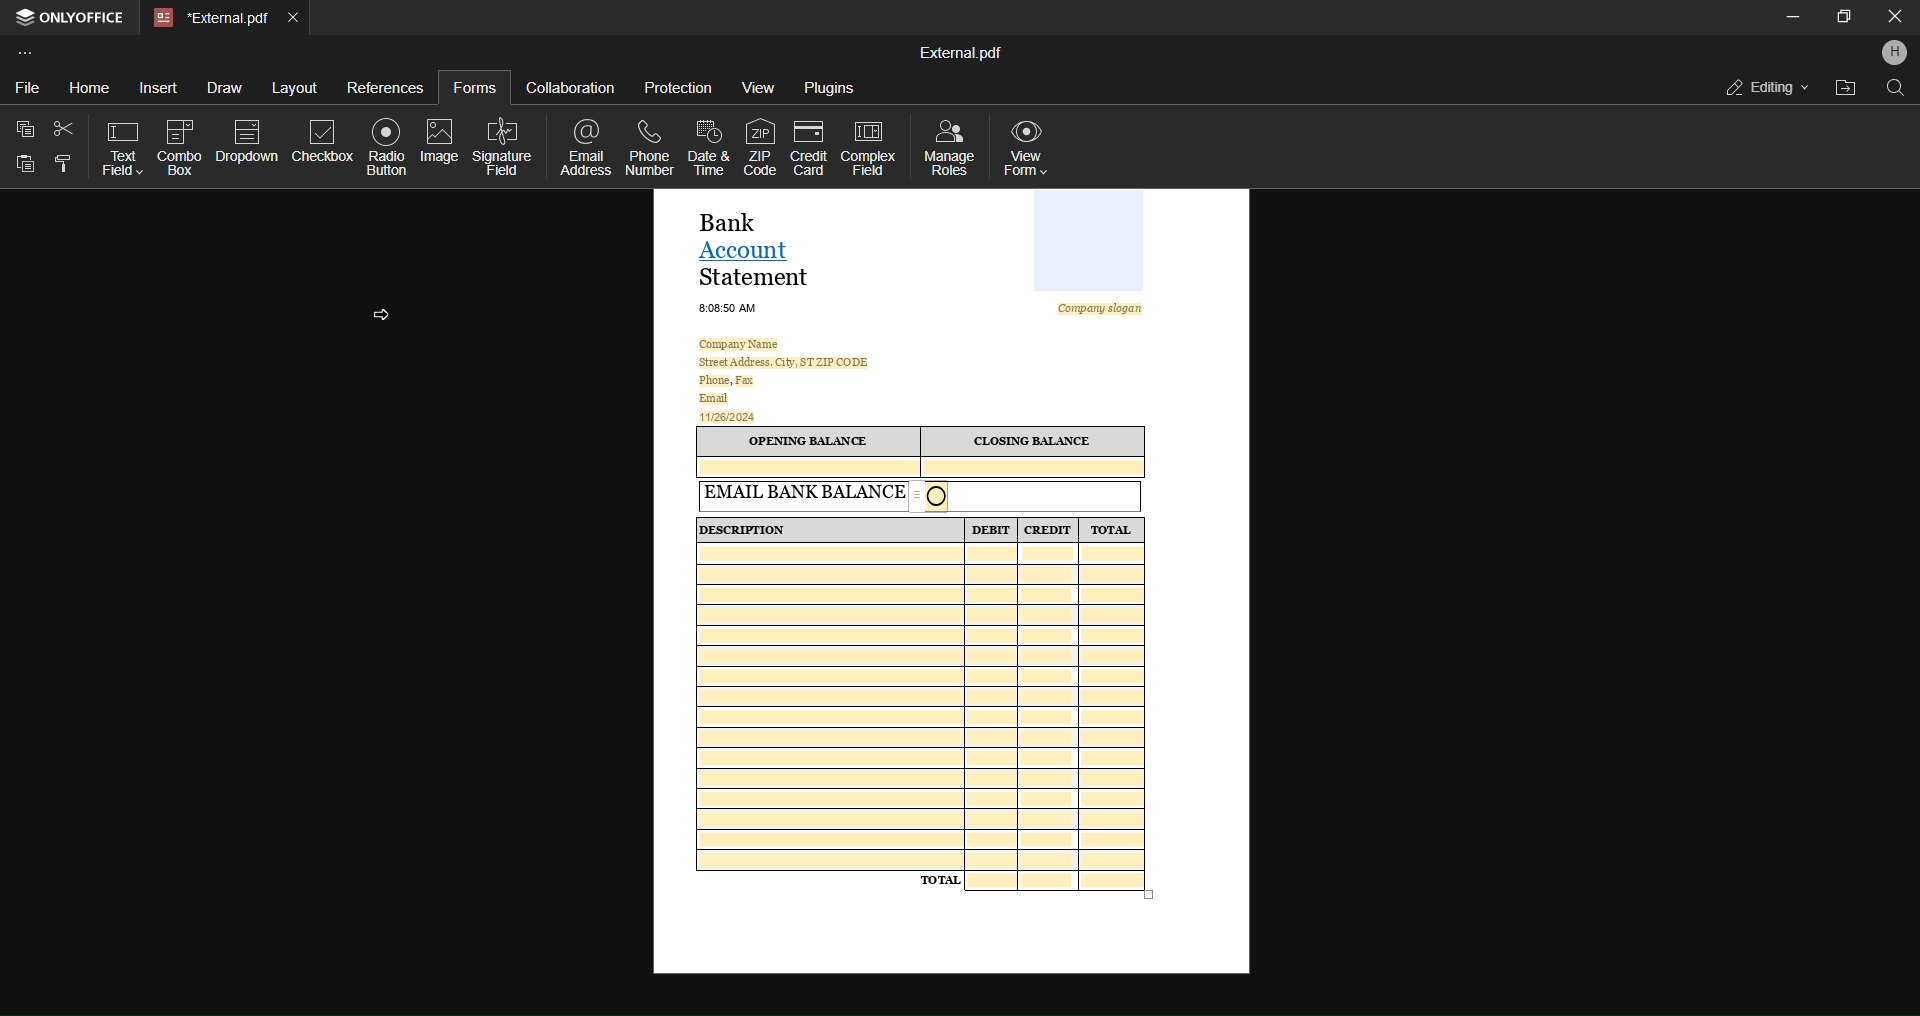 Image resolution: width=1920 pixels, height=1016 pixels. Describe the element at coordinates (1893, 54) in the screenshot. I see `profile` at that location.